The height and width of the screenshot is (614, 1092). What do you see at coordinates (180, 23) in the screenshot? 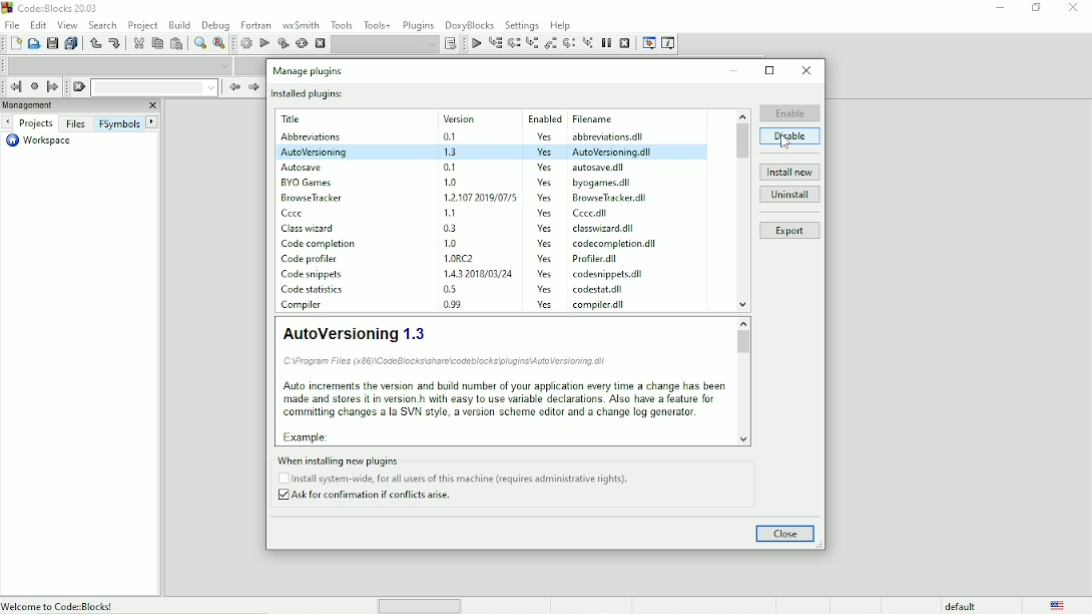
I see `Build` at bounding box center [180, 23].